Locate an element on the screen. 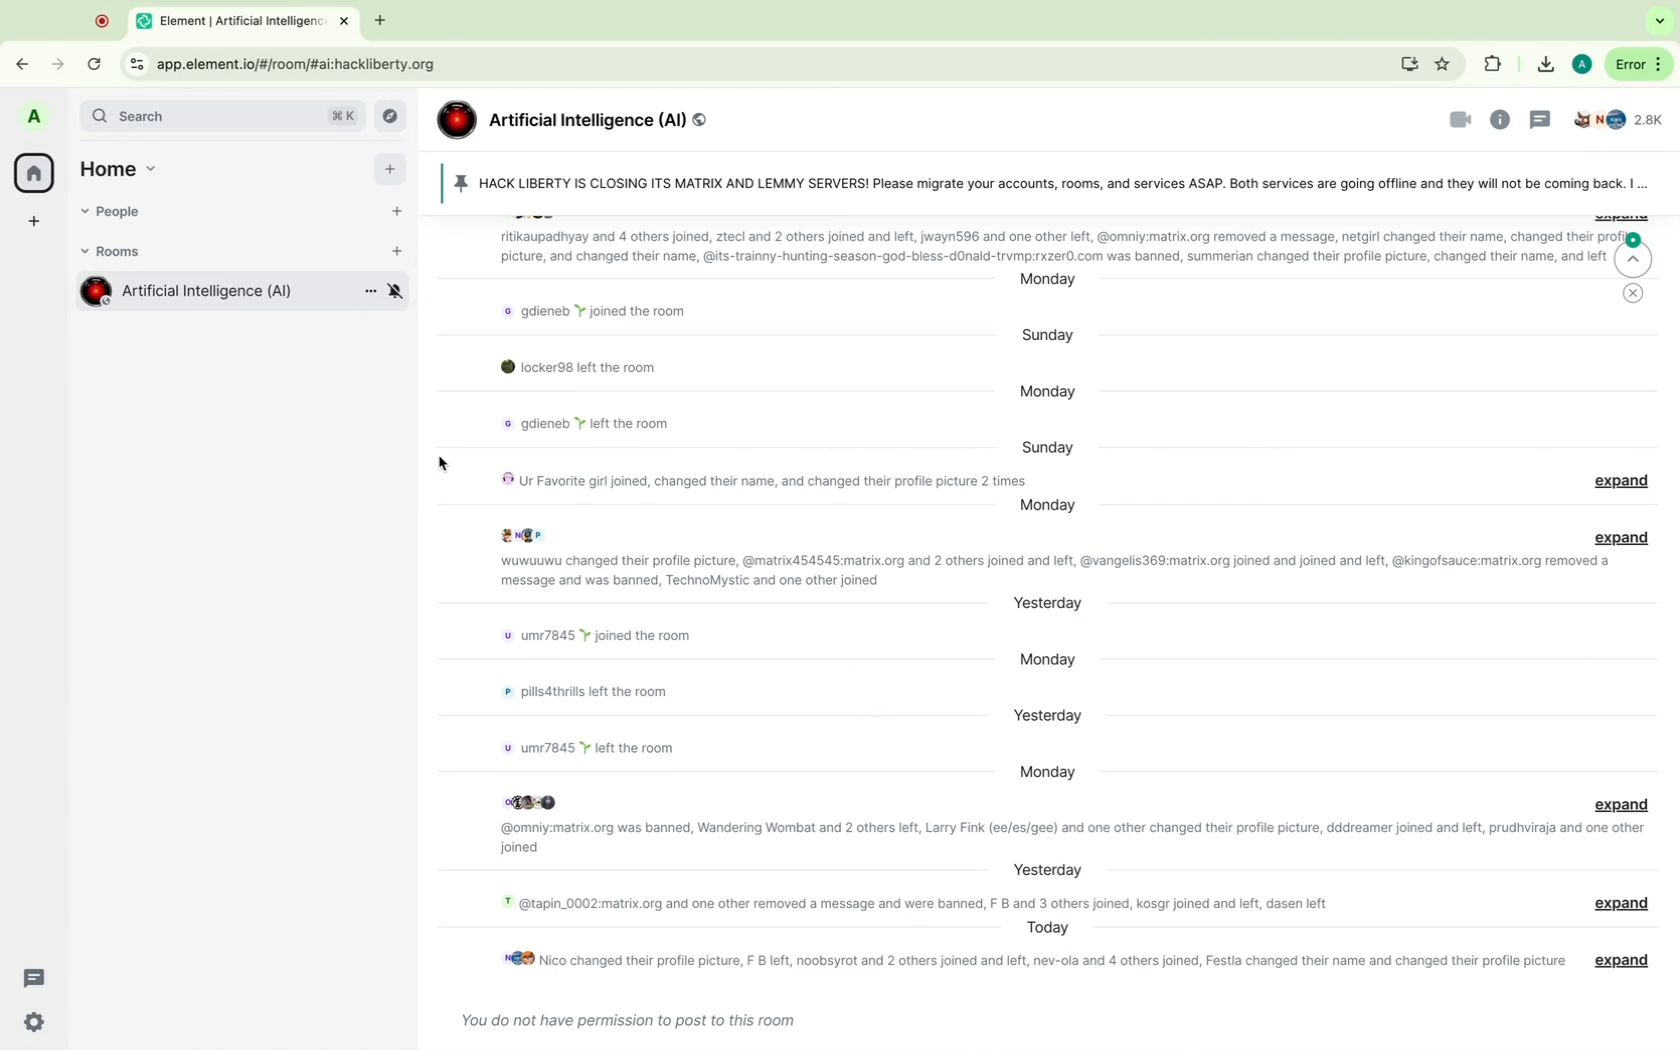 The width and height of the screenshot is (1680, 1050). search tabs is located at coordinates (1659, 22).